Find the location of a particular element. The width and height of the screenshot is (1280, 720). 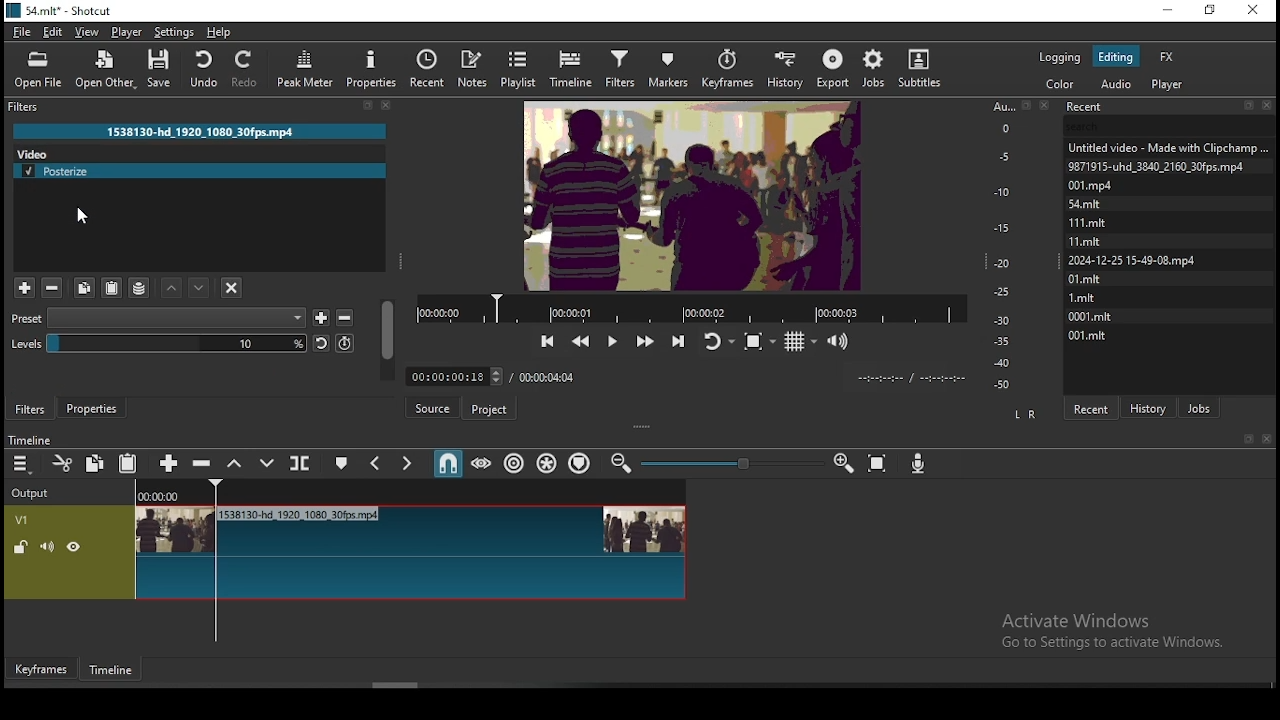

minimize is located at coordinates (1167, 11).